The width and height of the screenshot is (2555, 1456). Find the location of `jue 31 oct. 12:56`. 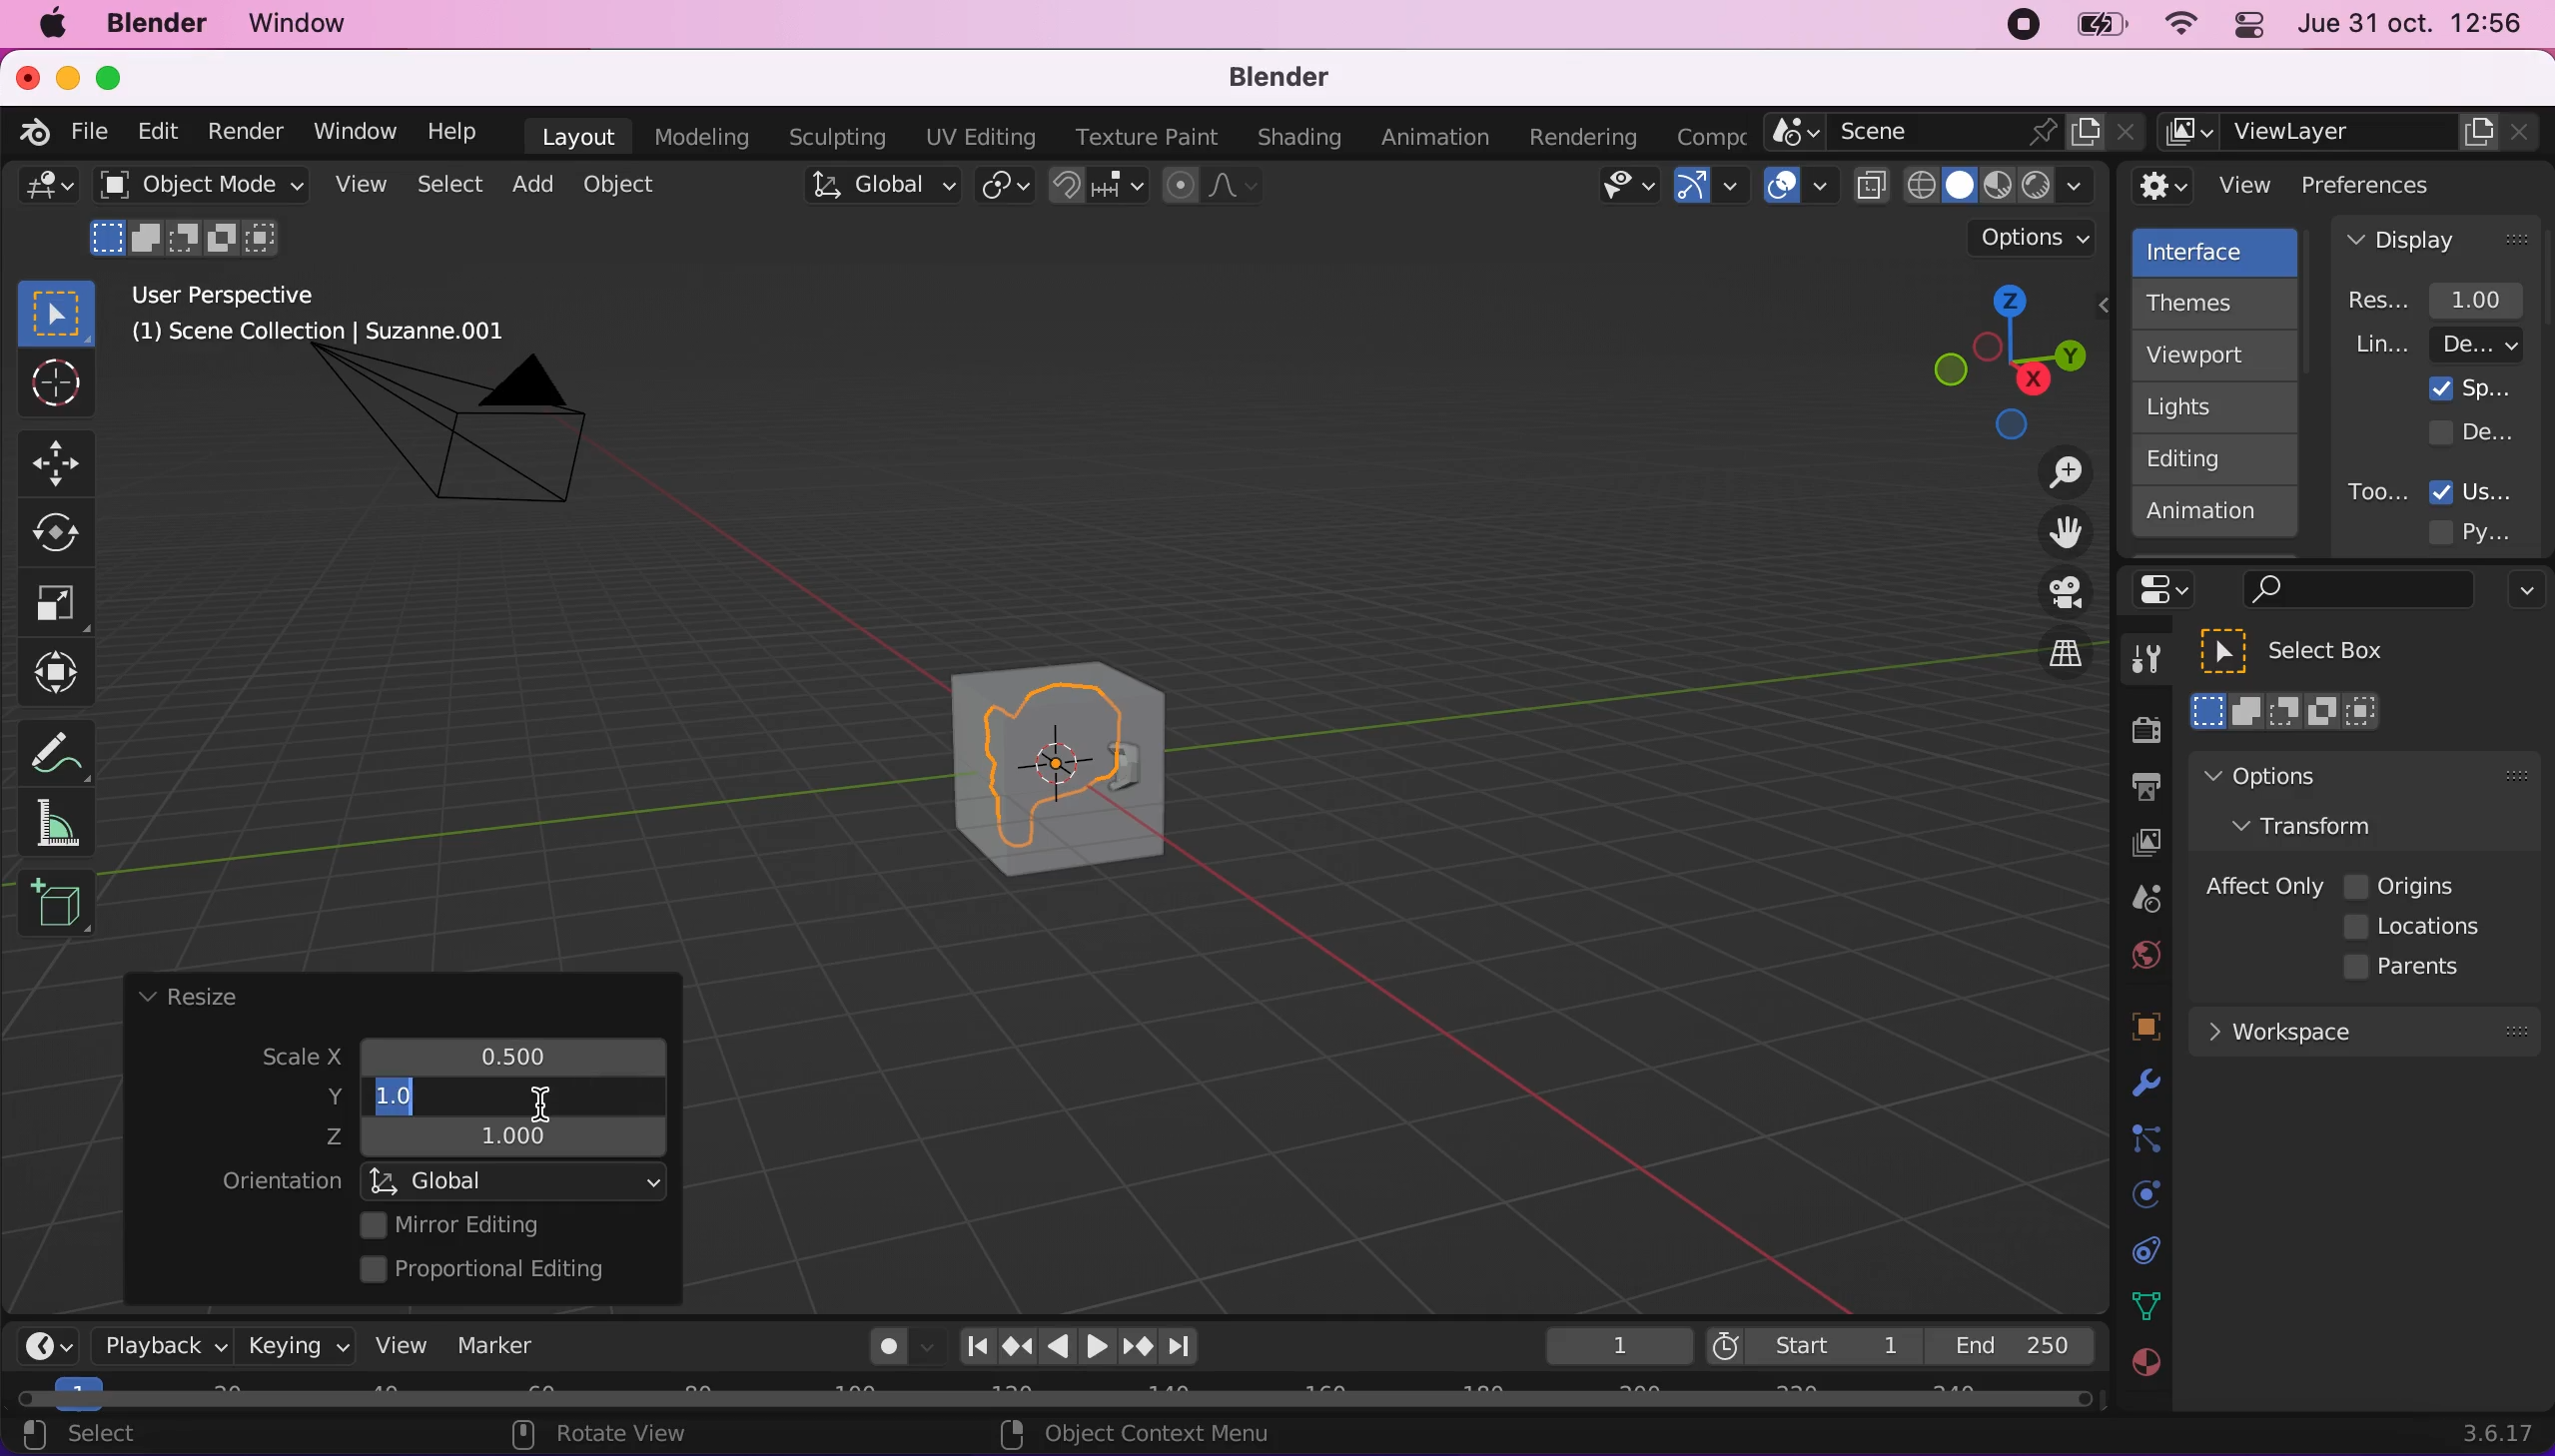

jue 31 oct. 12:56 is located at coordinates (2411, 24).